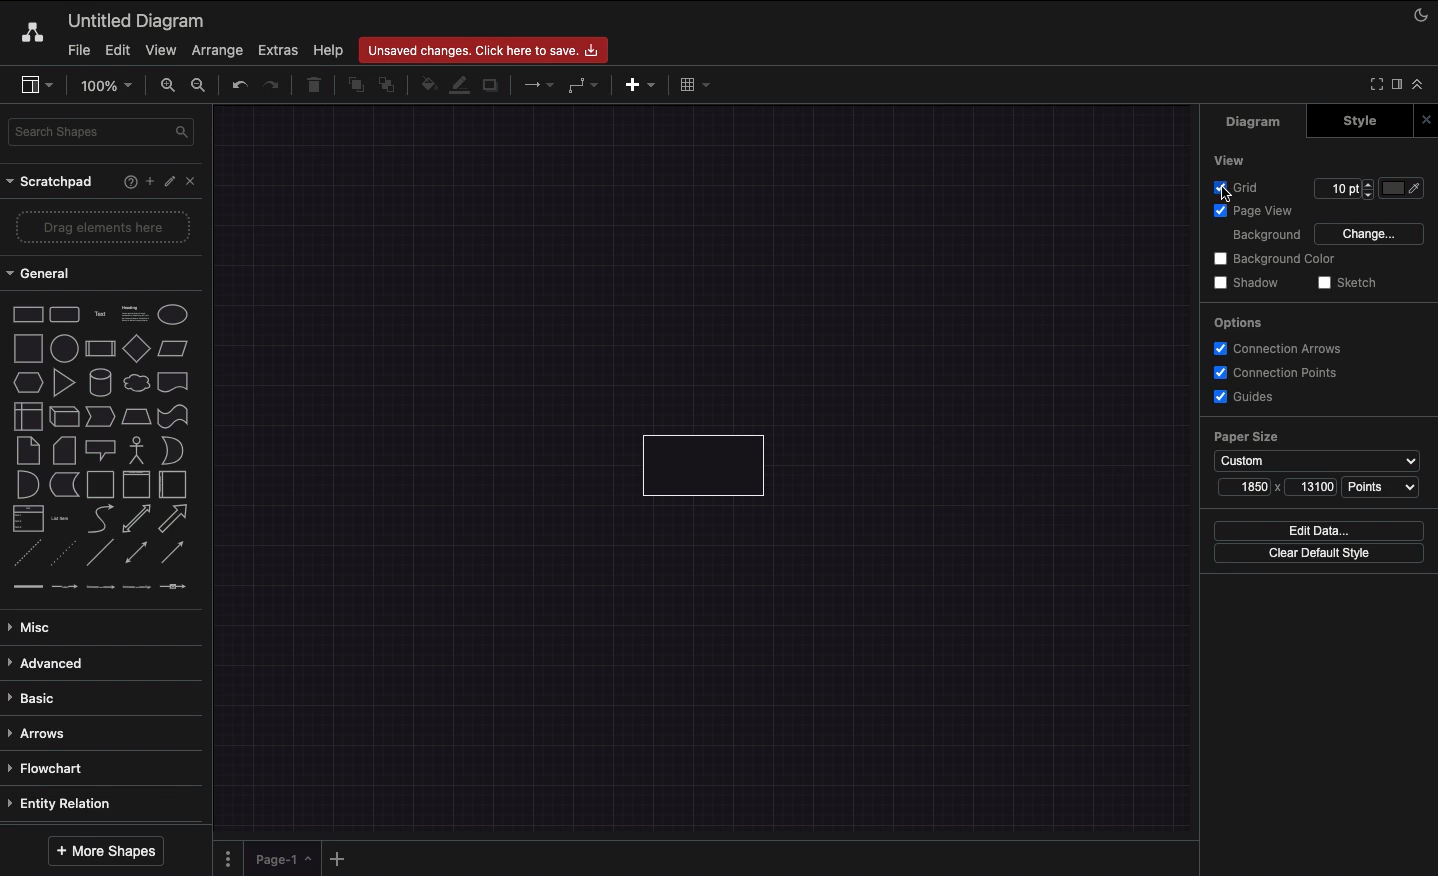 Image resolution: width=1438 pixels, height=876 pixels. Describe the element at coordinates (167, 182) in the screenshot. I see `Edit` at that location.